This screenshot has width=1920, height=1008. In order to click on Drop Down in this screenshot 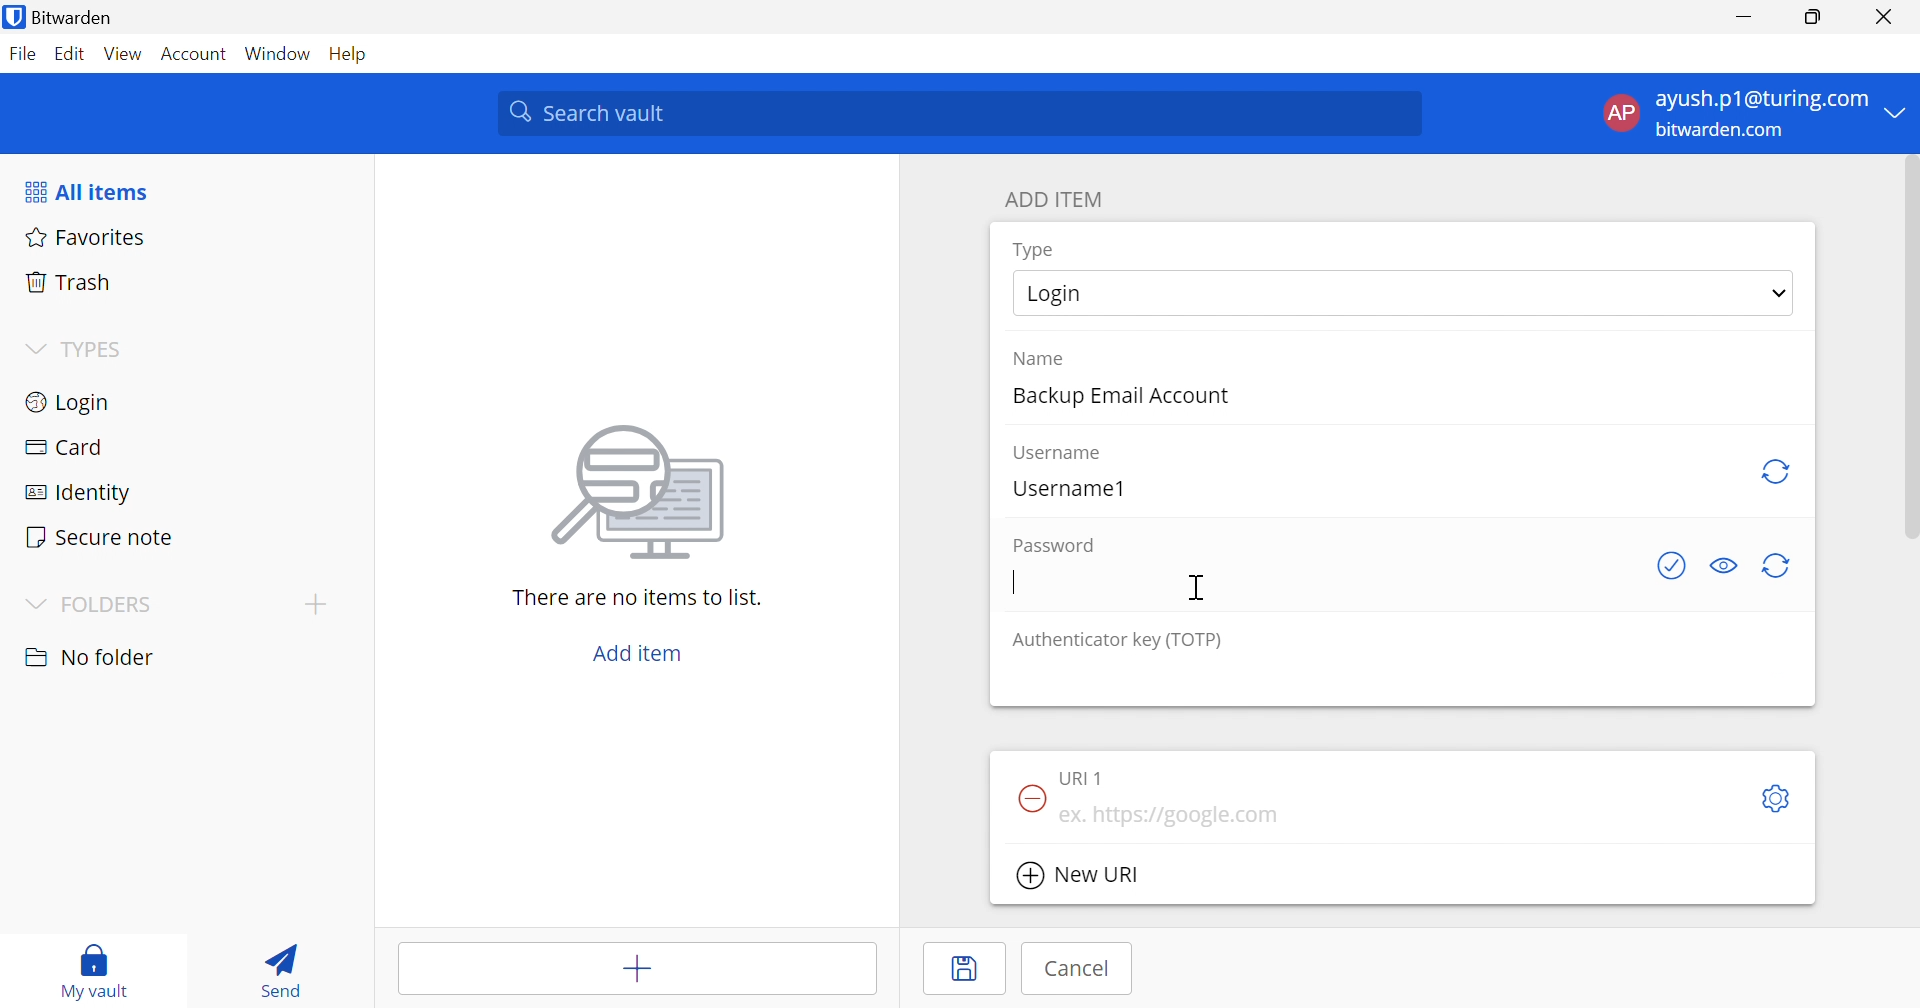, I will do `click(35, 349)`.